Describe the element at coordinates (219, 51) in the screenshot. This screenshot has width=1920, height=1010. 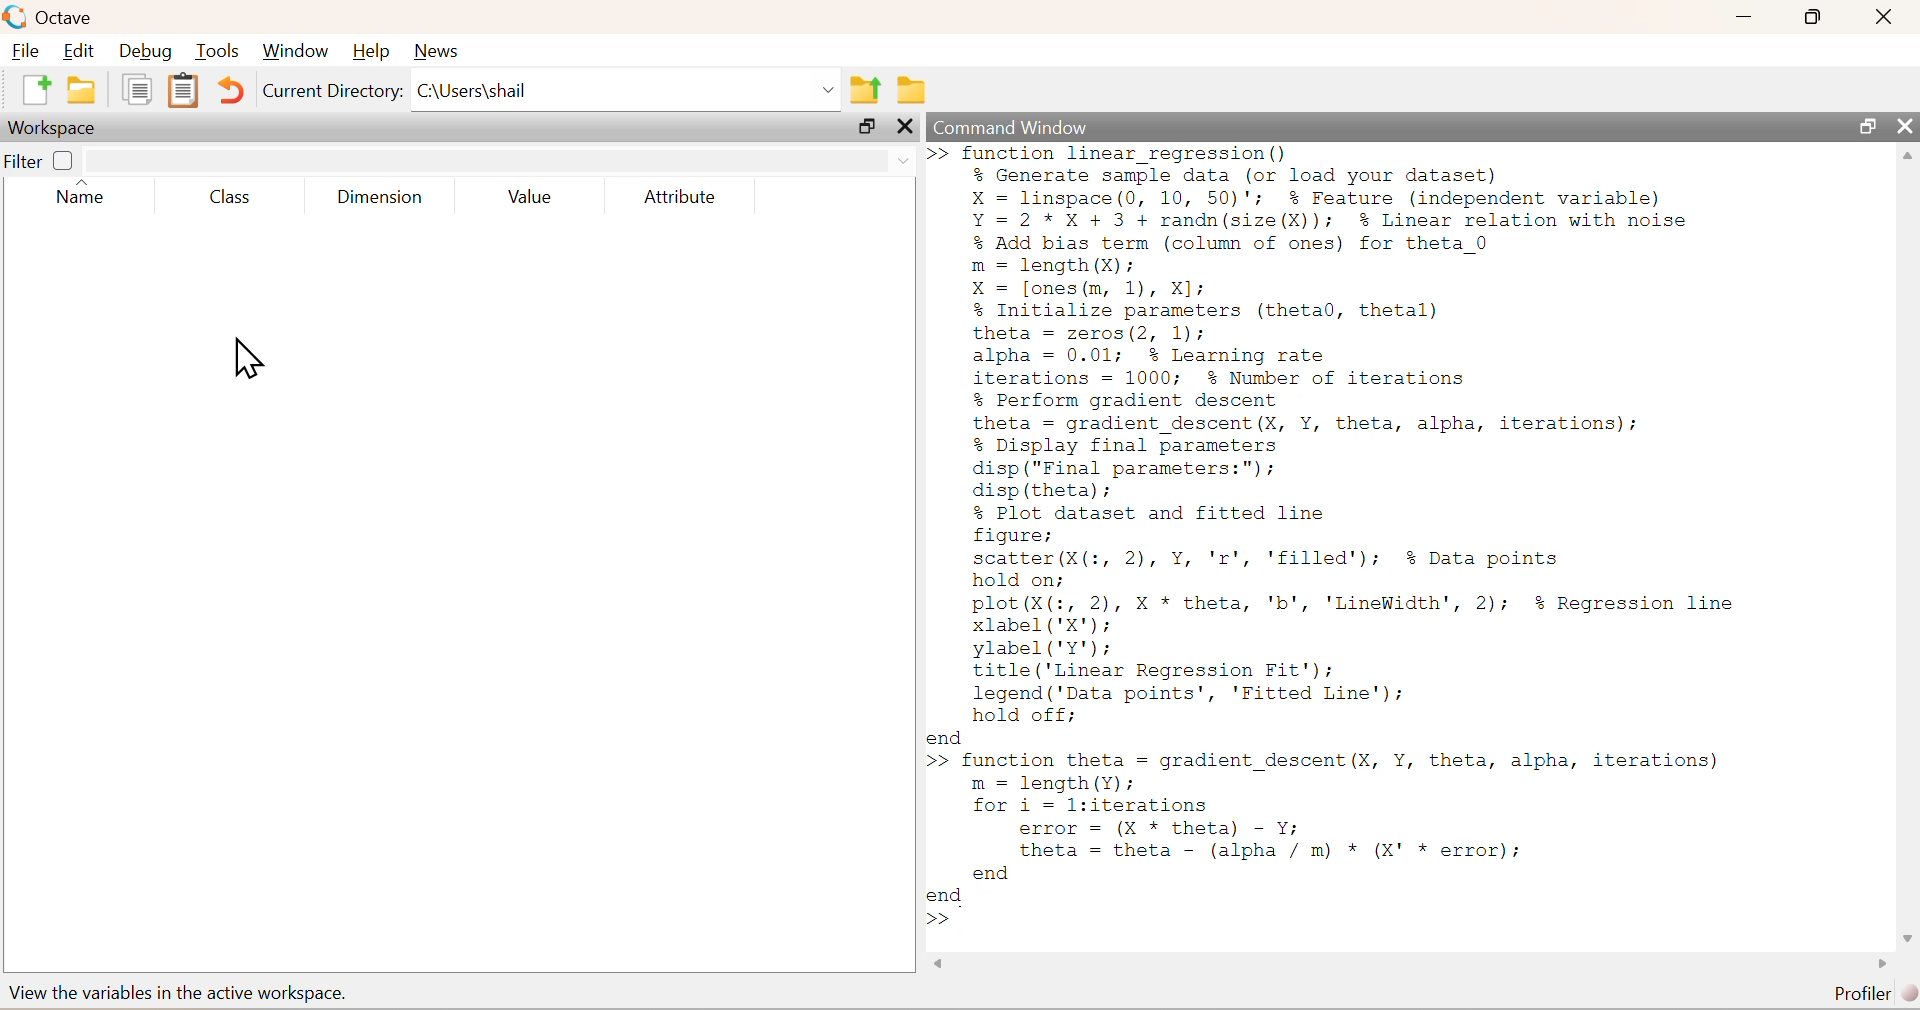
I see `Tools` at that location.